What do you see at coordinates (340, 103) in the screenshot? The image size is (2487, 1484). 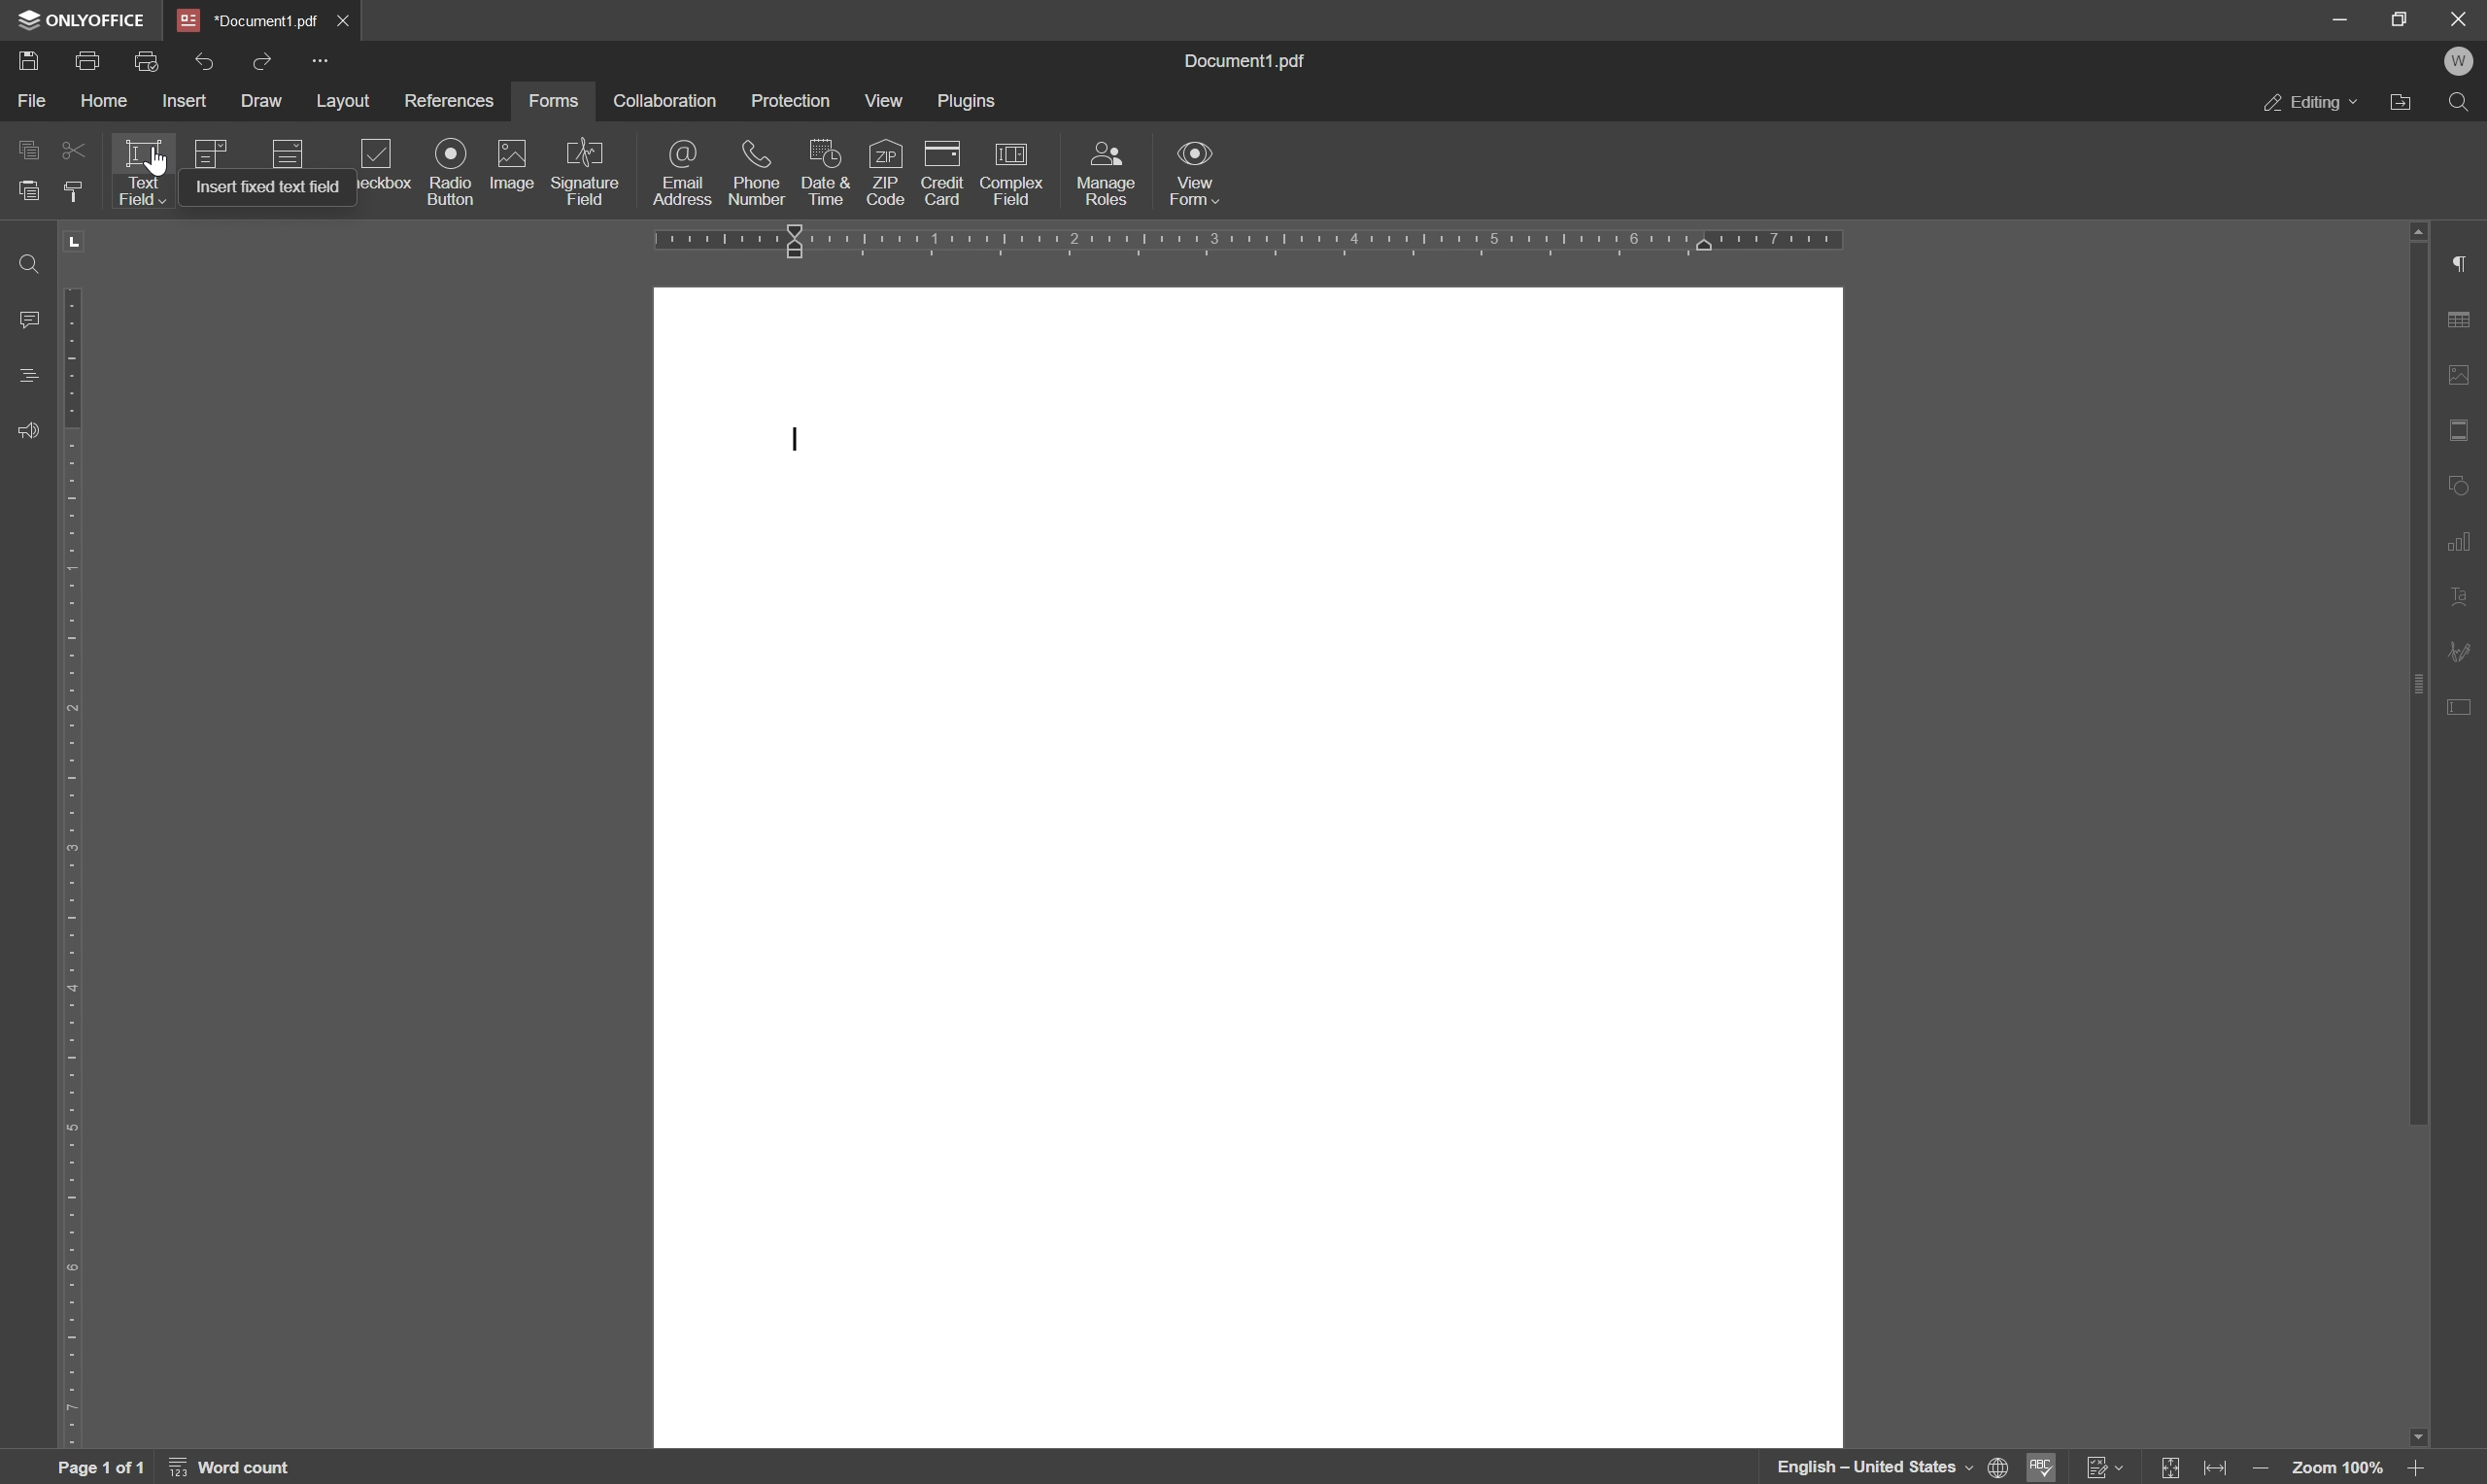 I see `layout` at bounding box center [340, 103].